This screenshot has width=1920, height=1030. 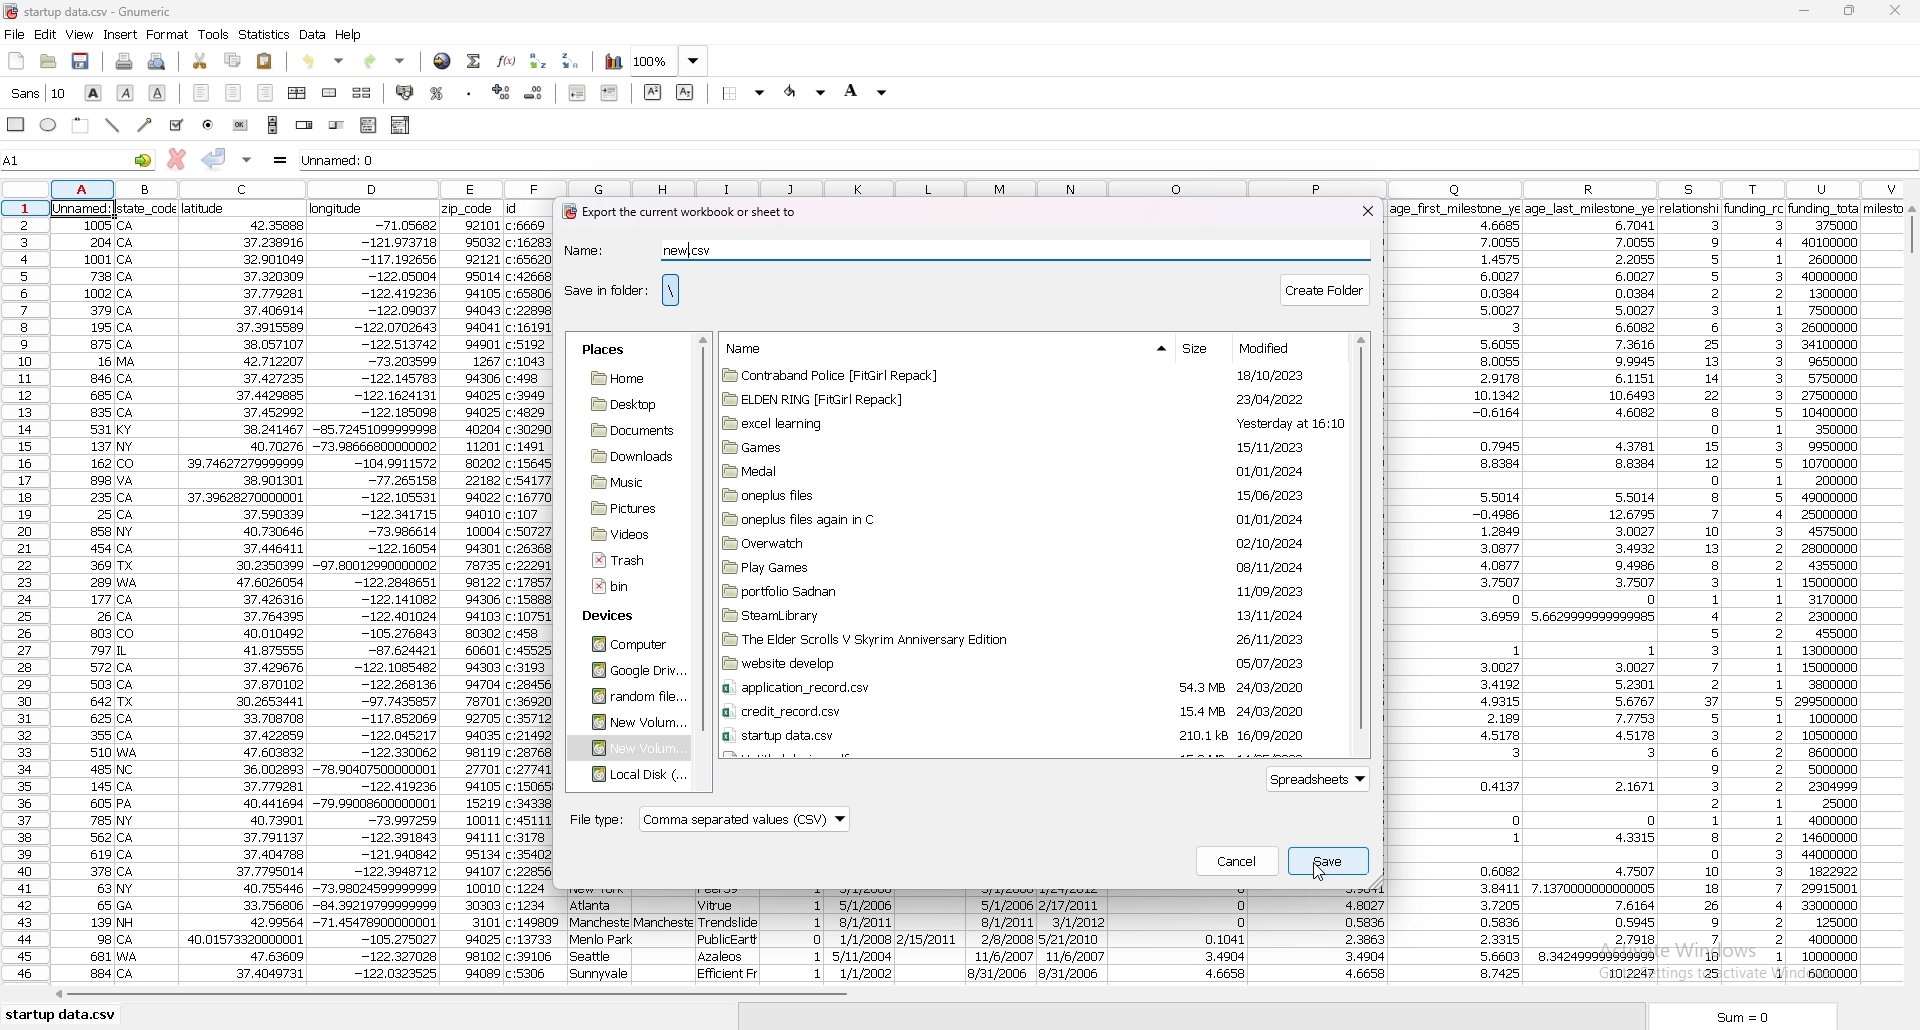 What do you see at coordinates (1237, 861) in the screenshot?
I see `cancel` at bounding box center [1237, 861].